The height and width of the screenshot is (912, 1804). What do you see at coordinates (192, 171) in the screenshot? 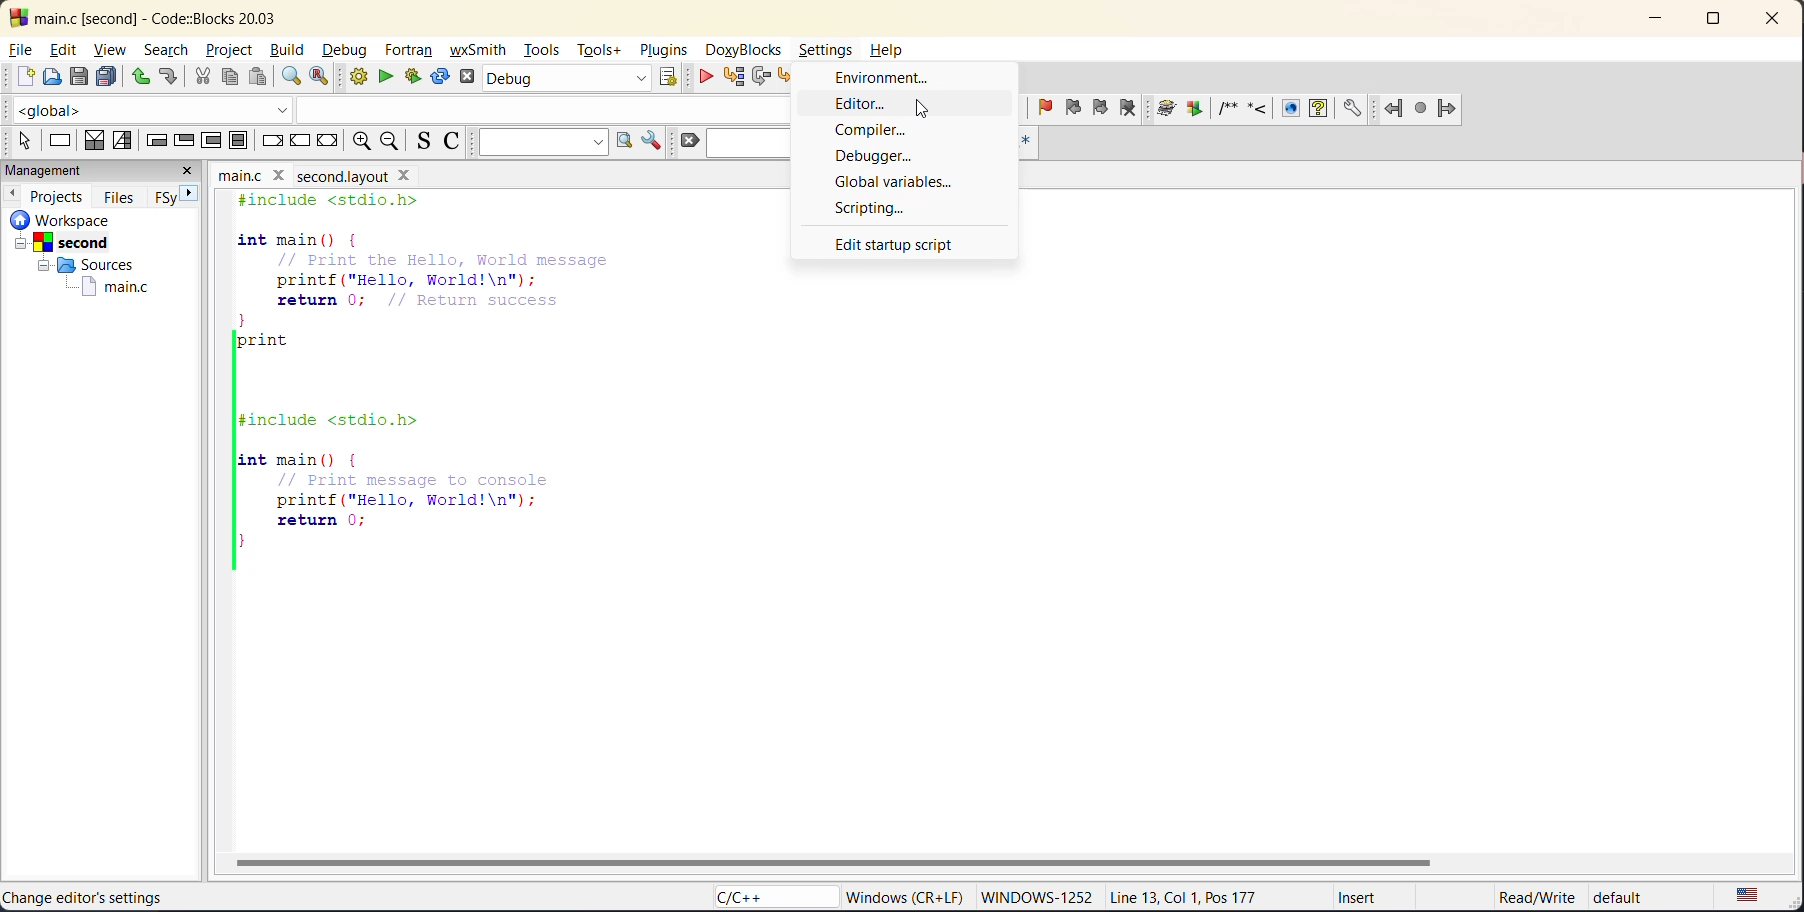
I see `close` at bounding box center [192, 171].